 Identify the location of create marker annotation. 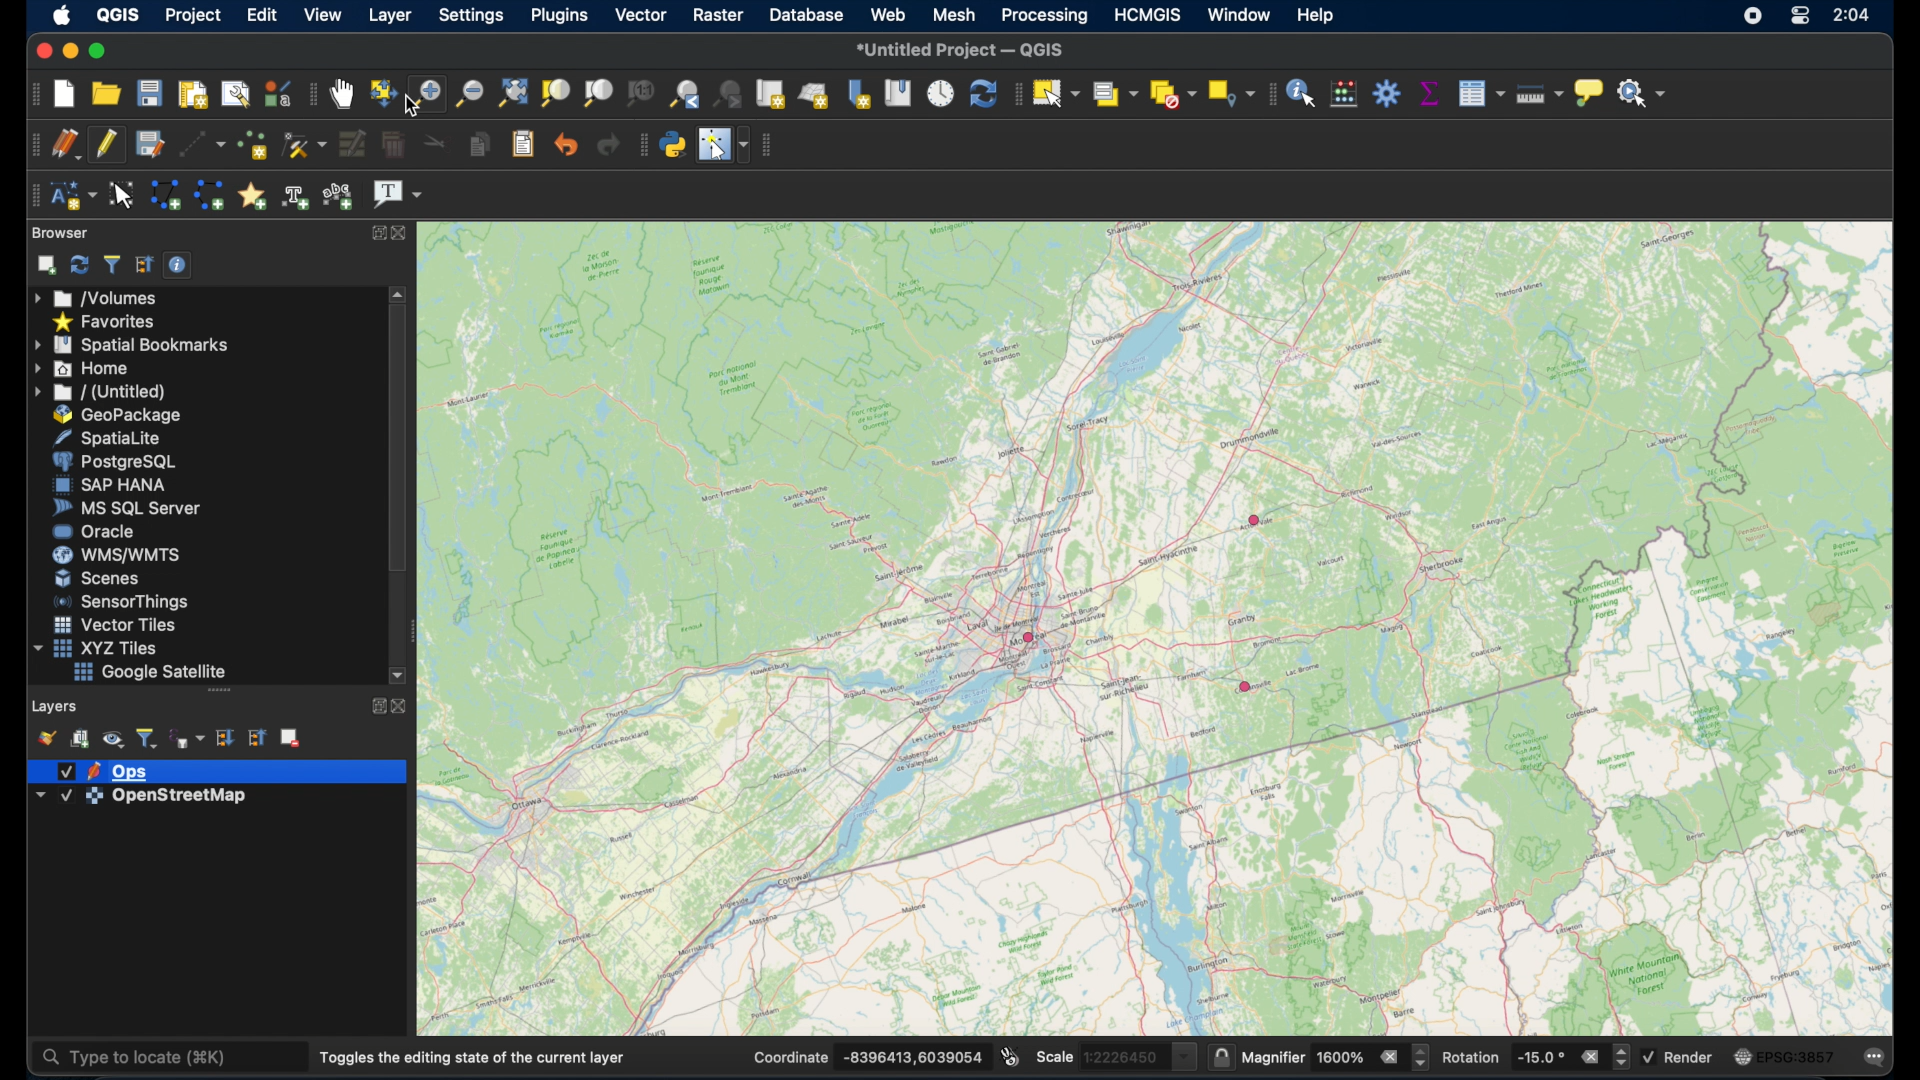
(251, 194).